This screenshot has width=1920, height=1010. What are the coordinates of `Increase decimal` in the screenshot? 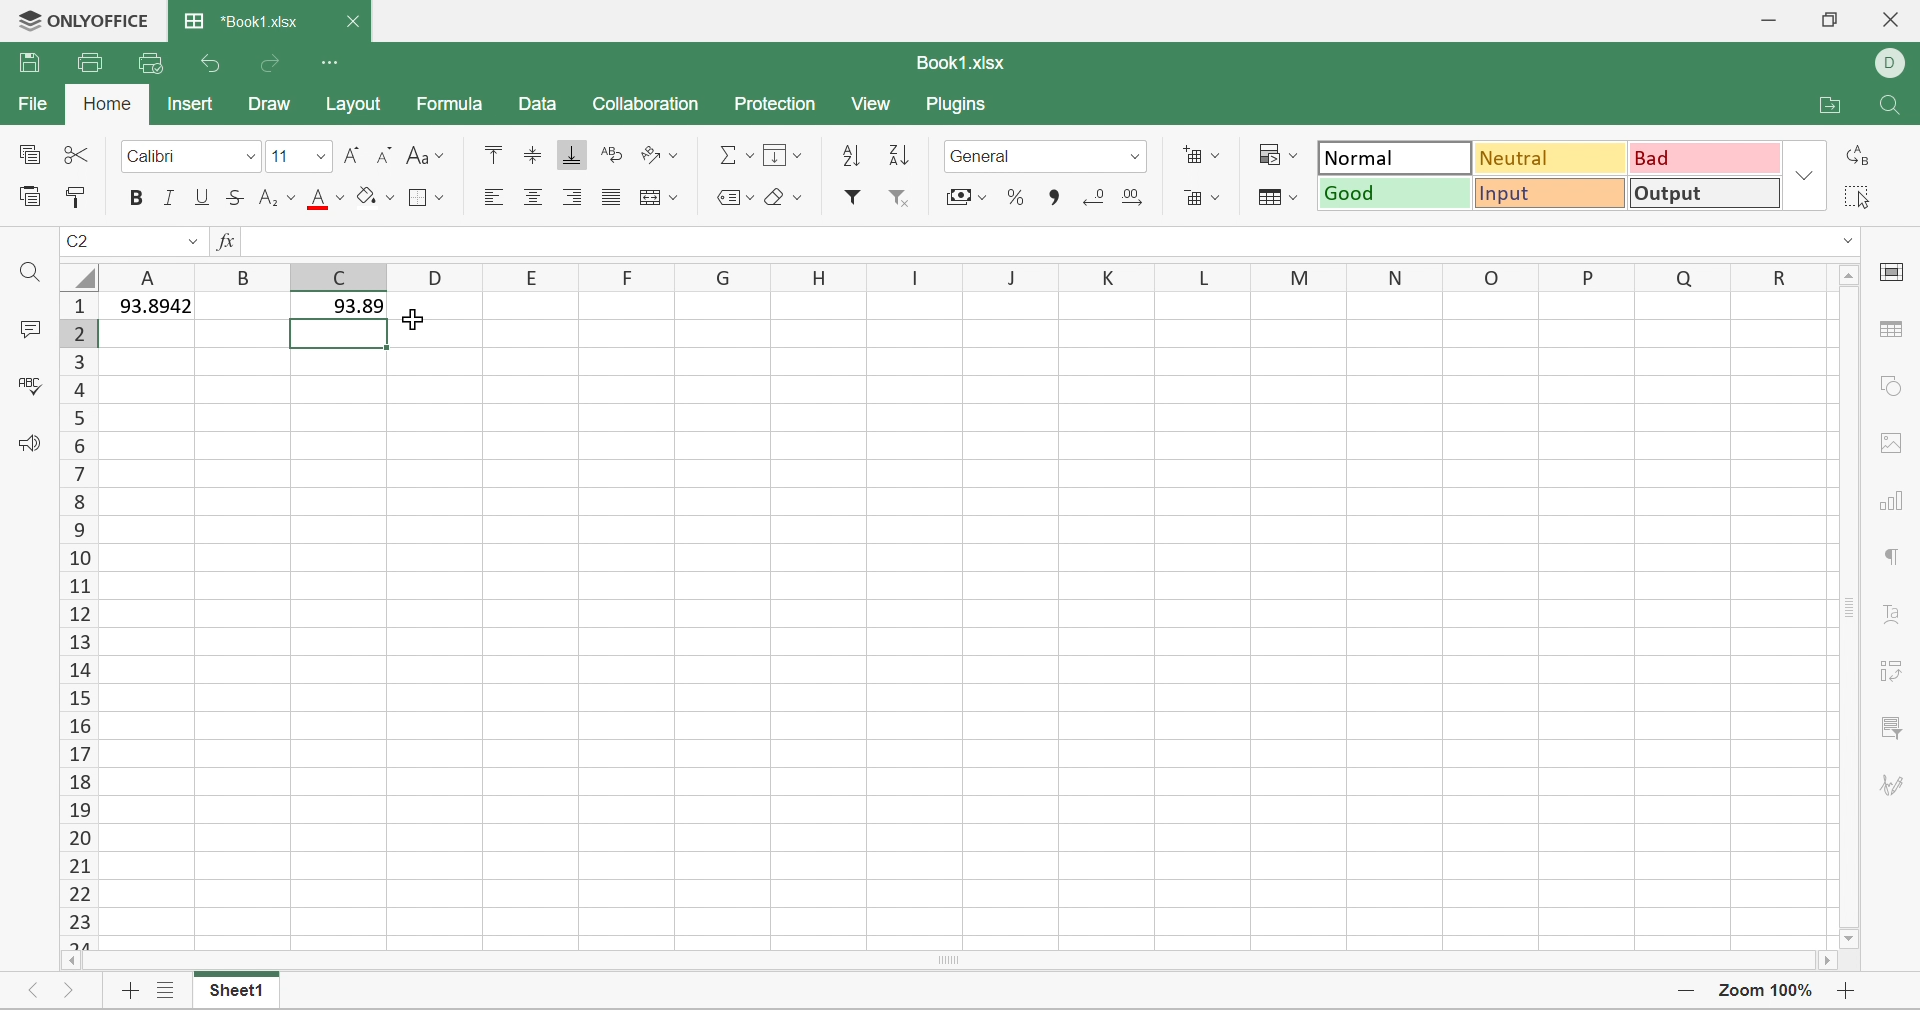 It's located at (1137, 193).